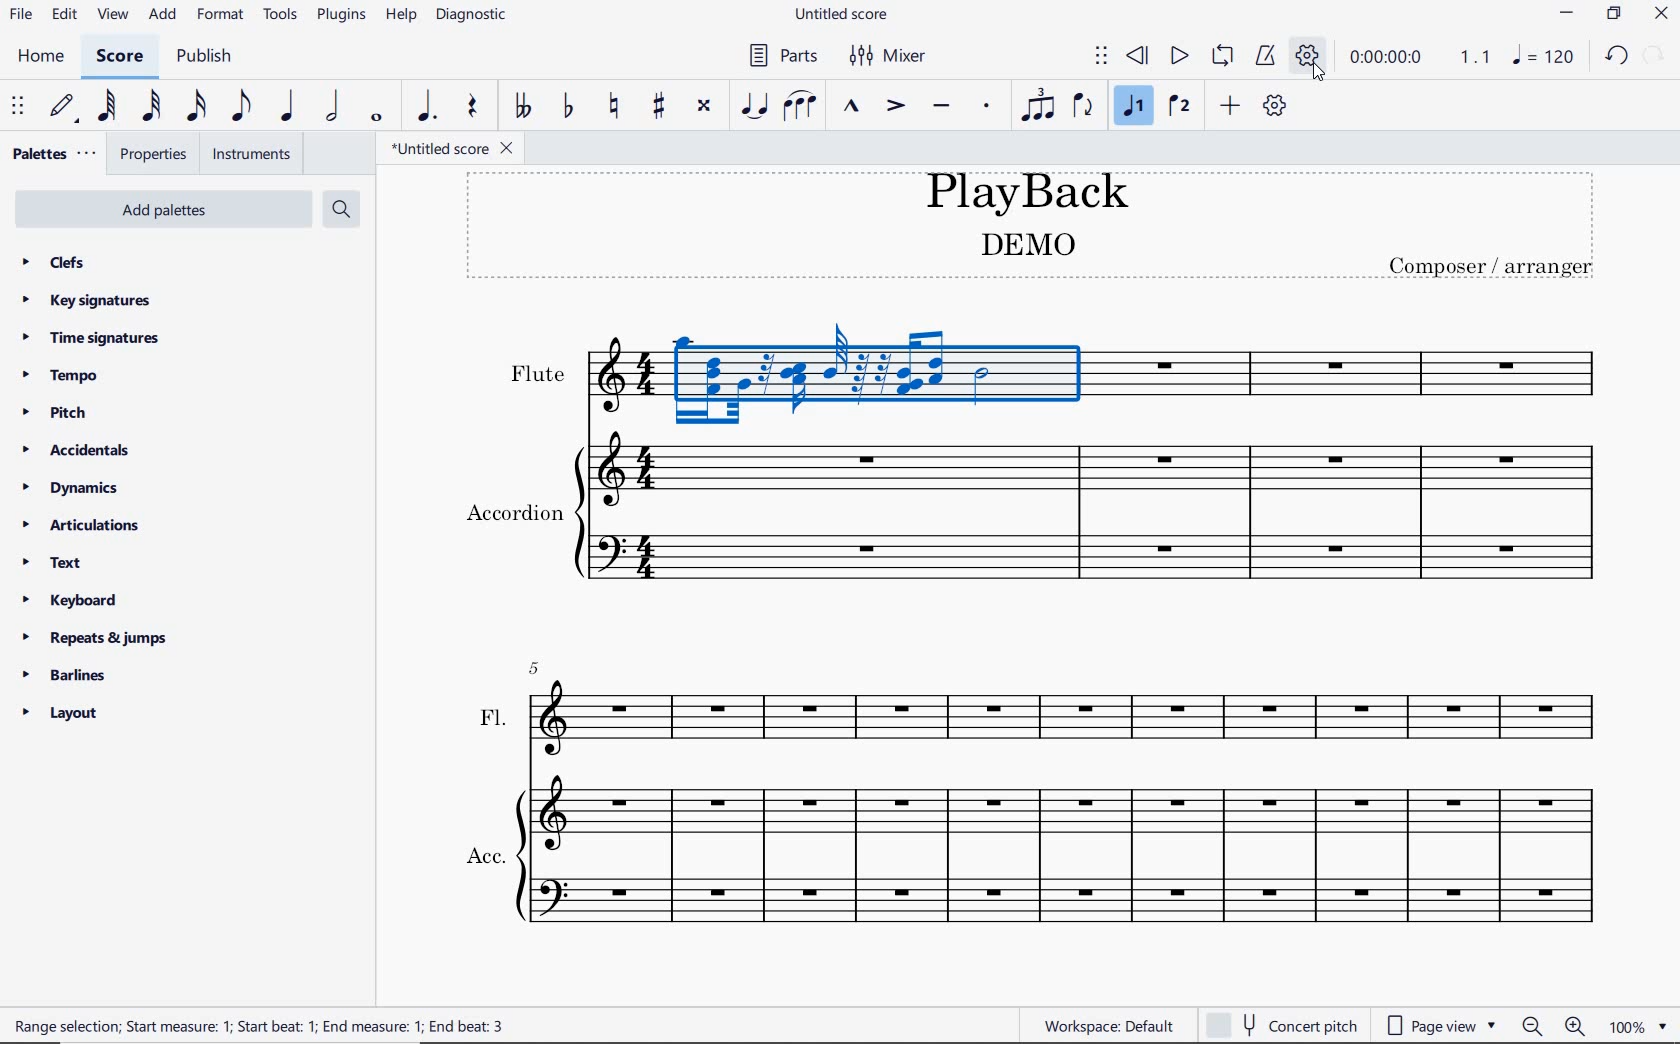  What do you see at coordinates (79, 452) in the screenshot?
I see `accidentals` at bounding box center [79, 452].